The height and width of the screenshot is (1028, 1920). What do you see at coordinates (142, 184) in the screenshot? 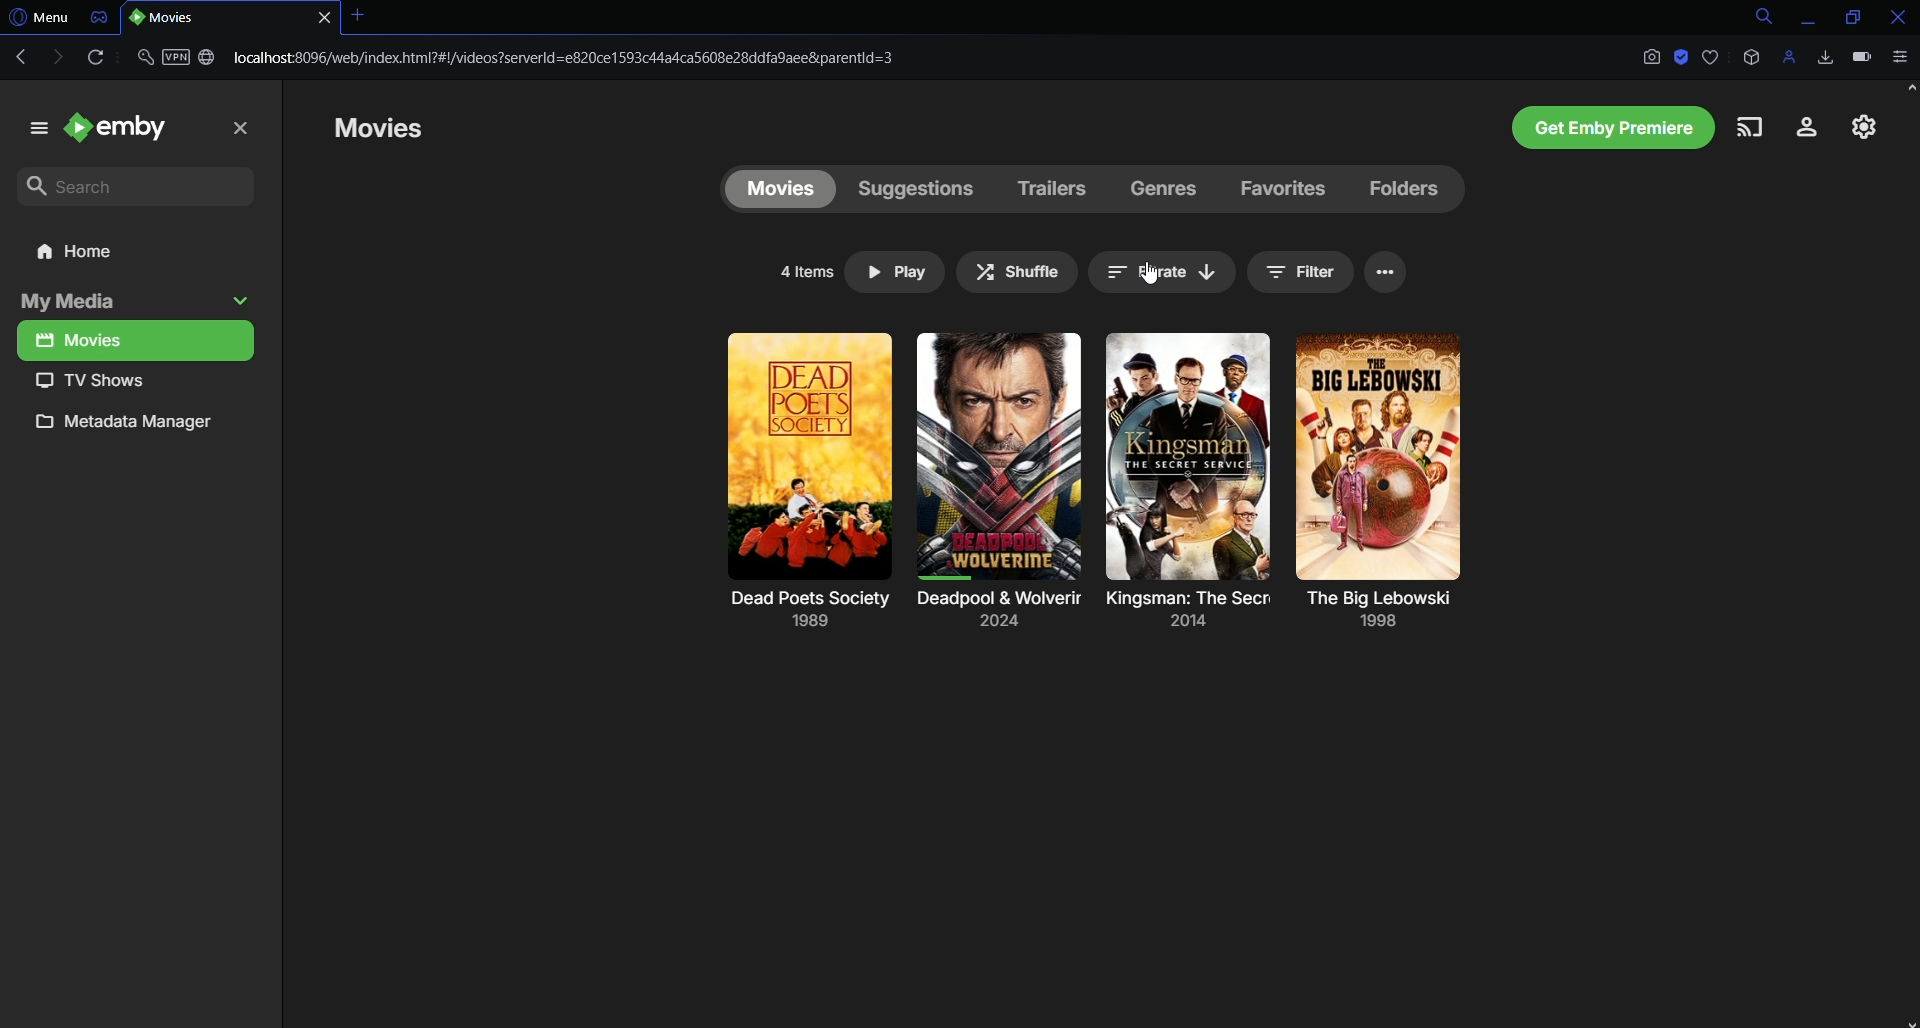
I see `Search` at bounding box center [142, 184].